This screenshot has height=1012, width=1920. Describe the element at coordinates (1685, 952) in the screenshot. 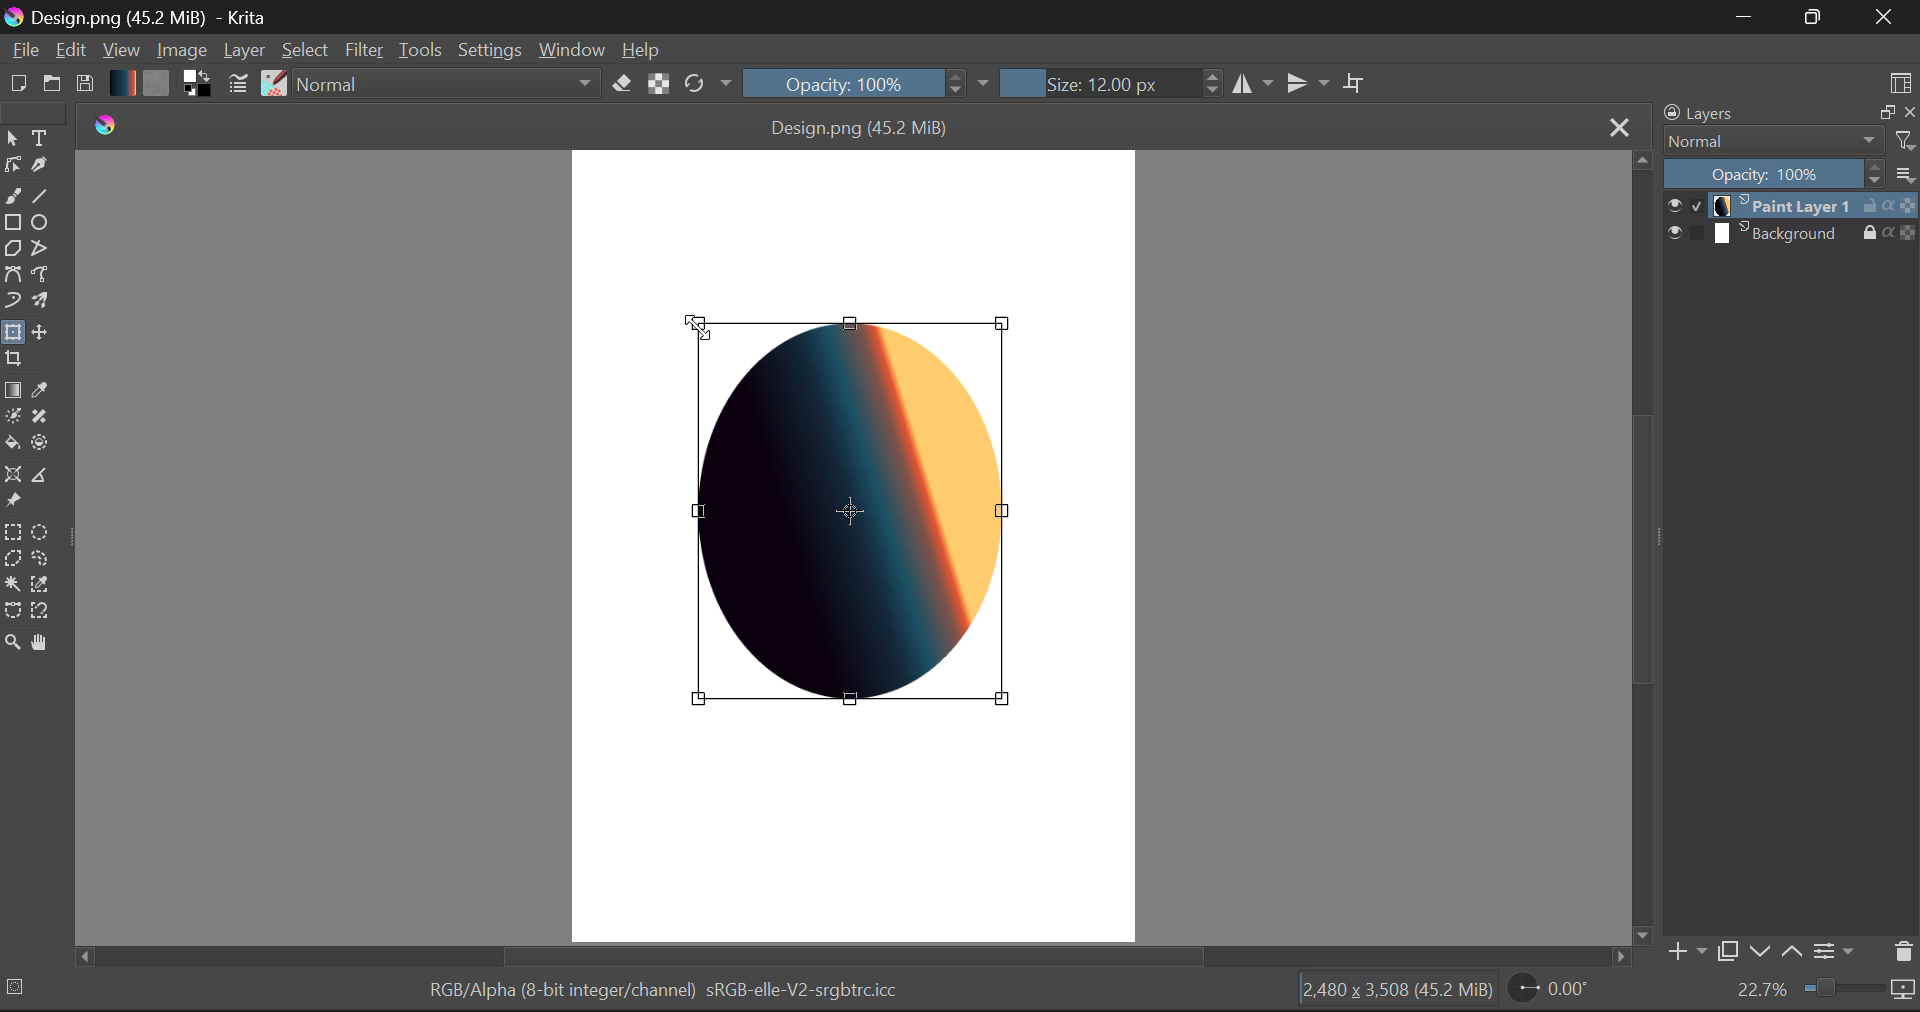

I see `Add Layer` at that location.